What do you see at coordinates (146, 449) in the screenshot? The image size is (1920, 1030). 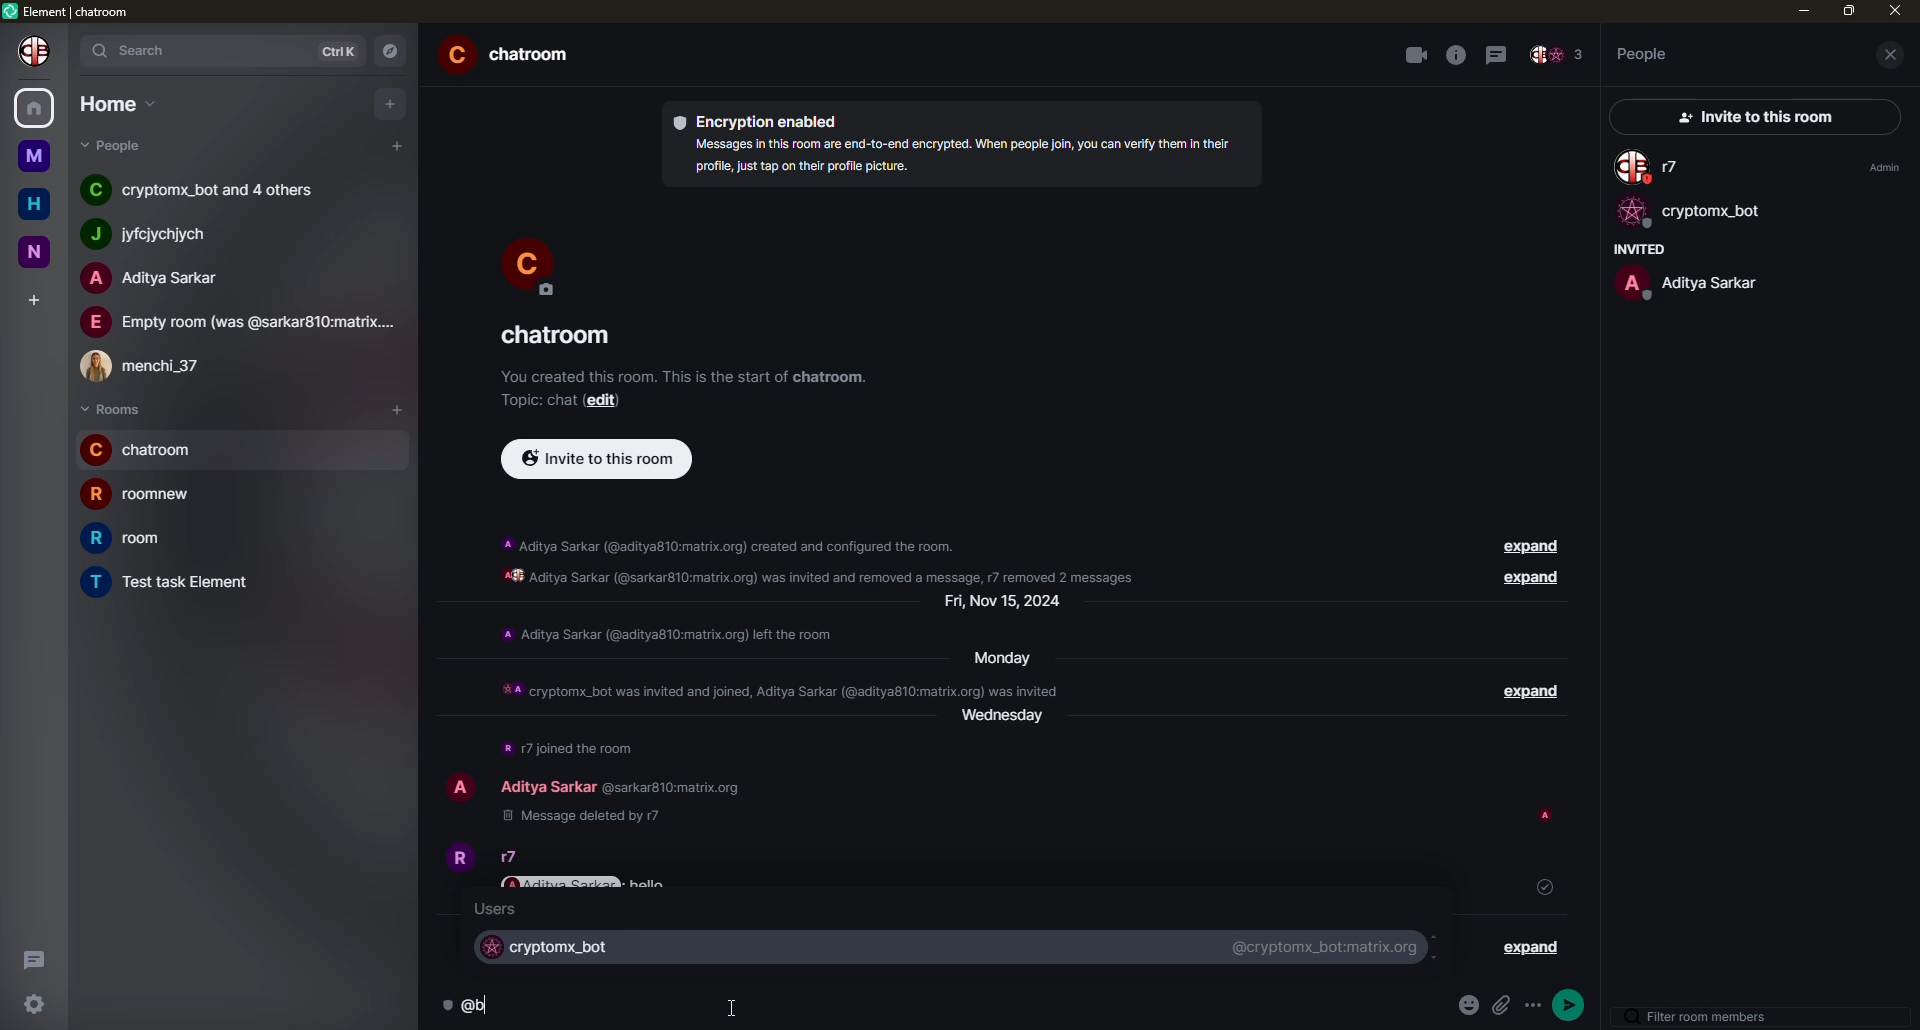 I see `room` at bounding box center [146, 449].